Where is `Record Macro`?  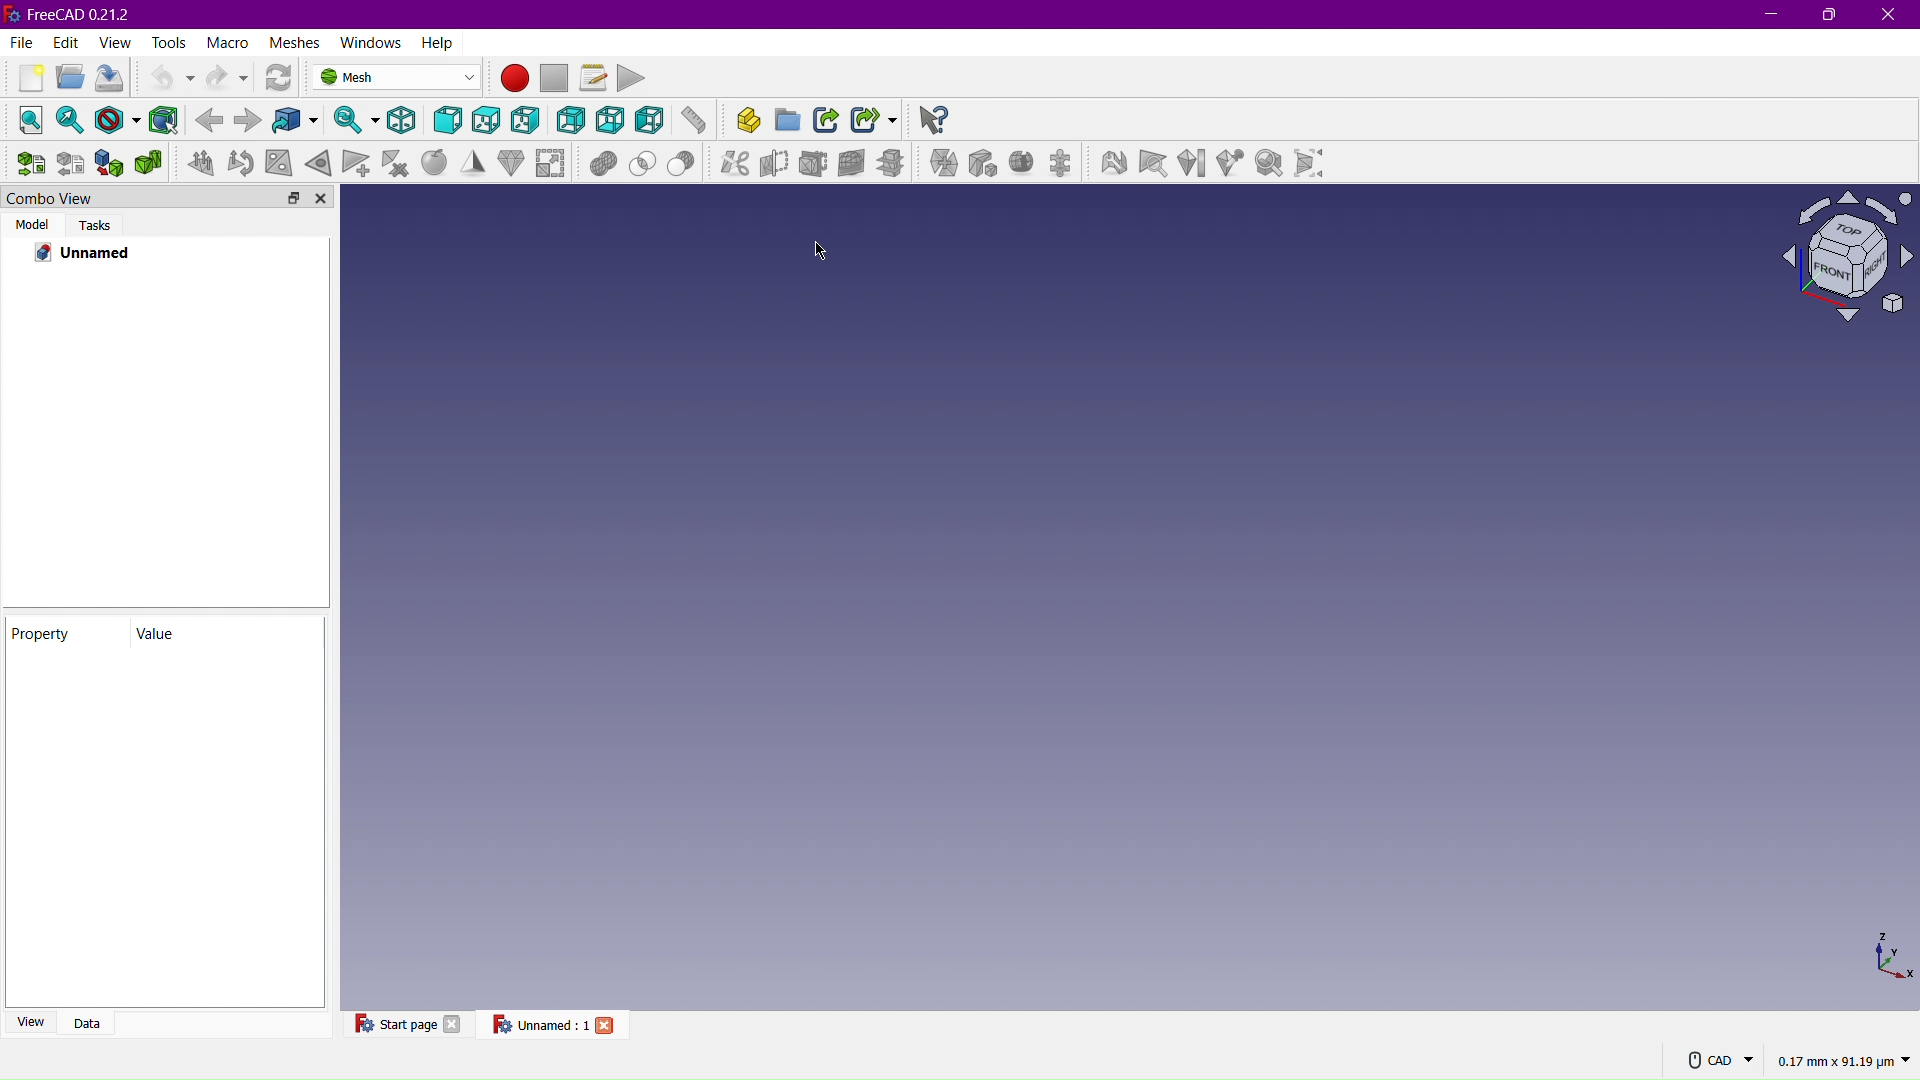
Record Macro is located at coordinates (516, 79).